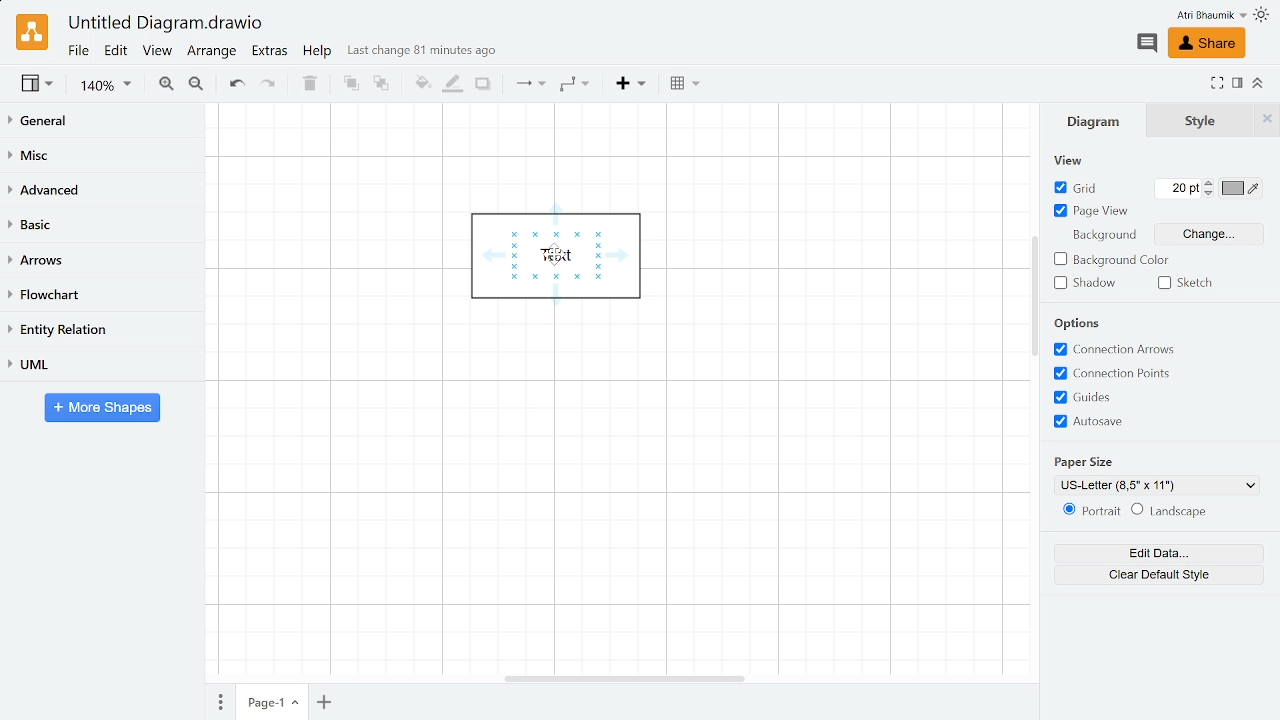 This screenshot has width=1280, height=720. Describe the element at coordinates (626, 677) in the screenshot. I see `Horizontal scrollbar` at that location.